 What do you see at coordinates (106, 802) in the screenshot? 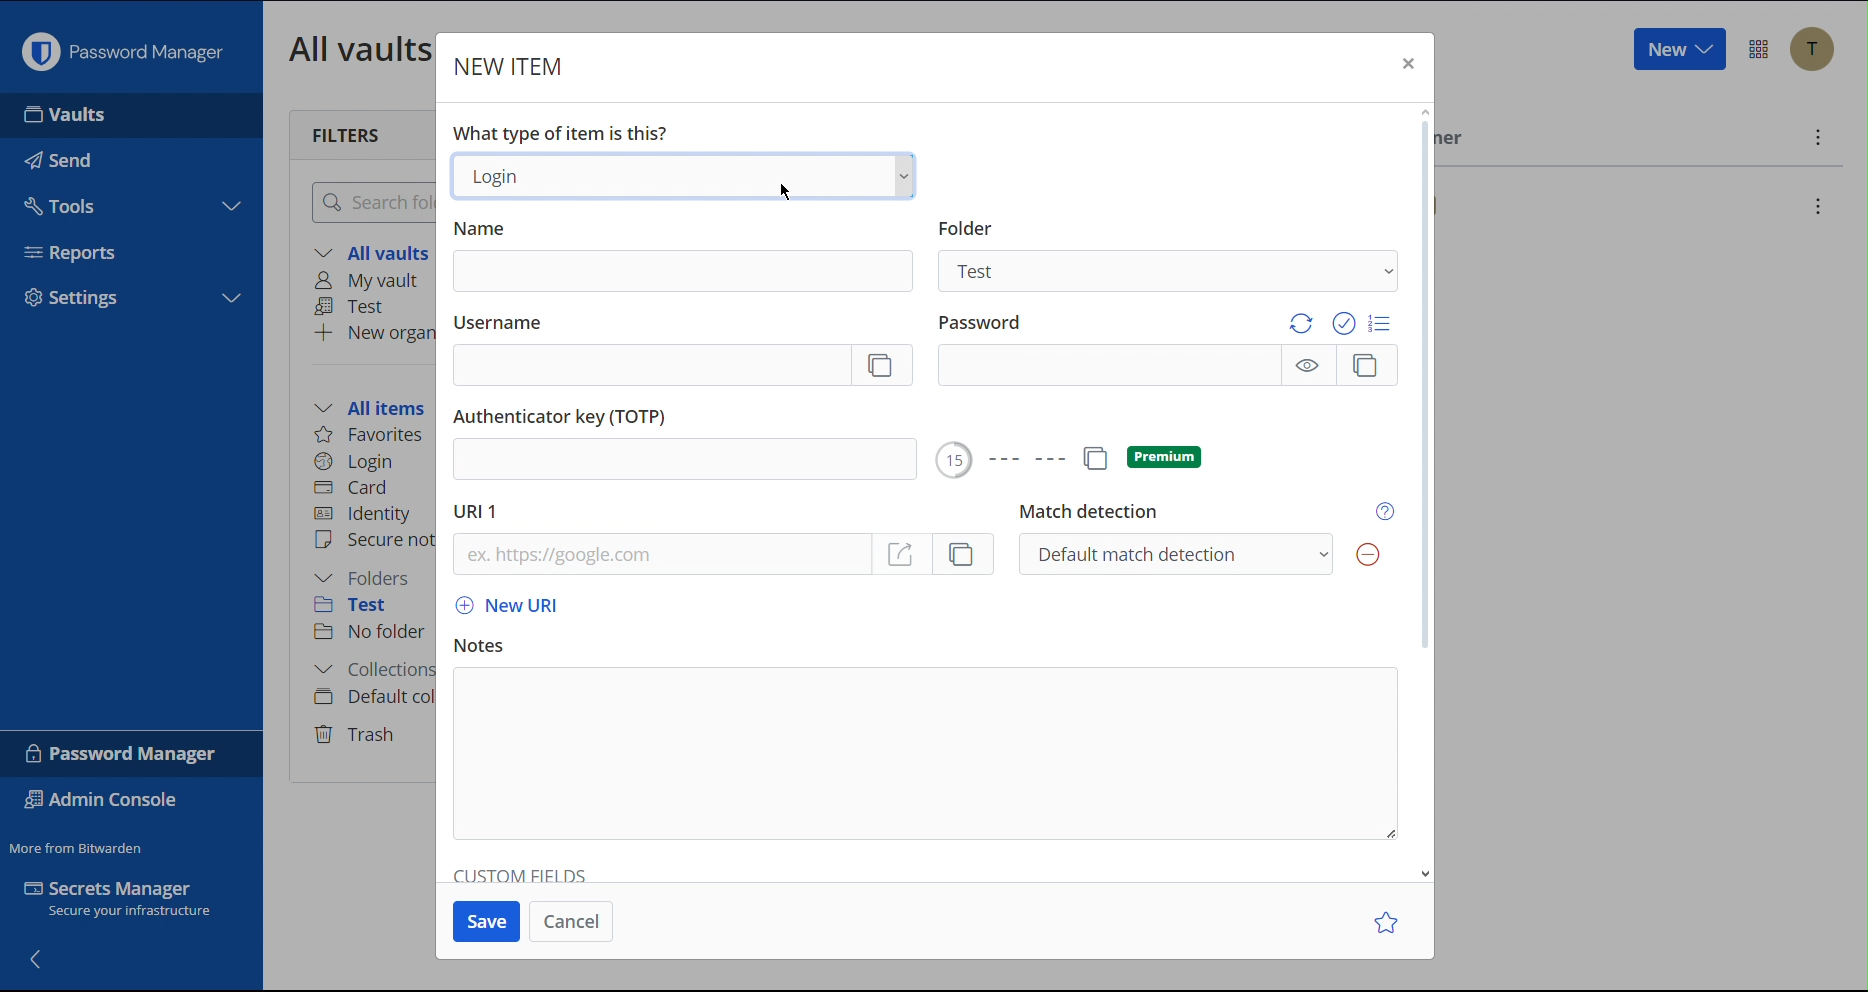
I see `Admin Console` at bounding box center [106, 802].